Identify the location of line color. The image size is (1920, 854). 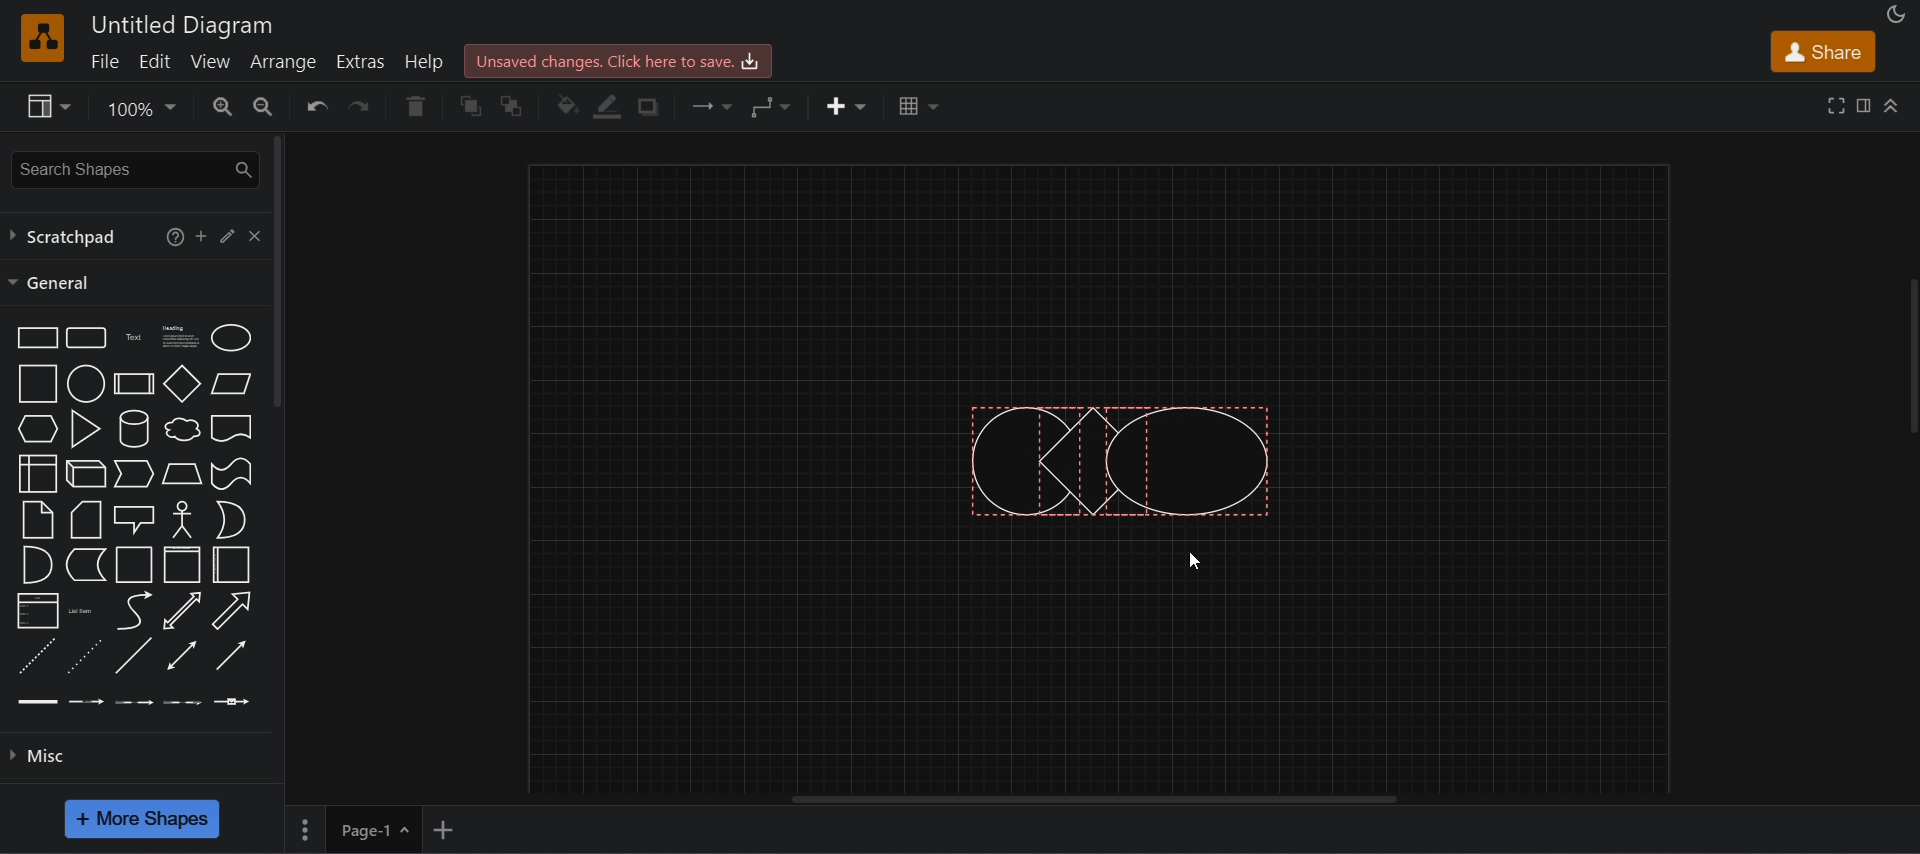
(608, 107).